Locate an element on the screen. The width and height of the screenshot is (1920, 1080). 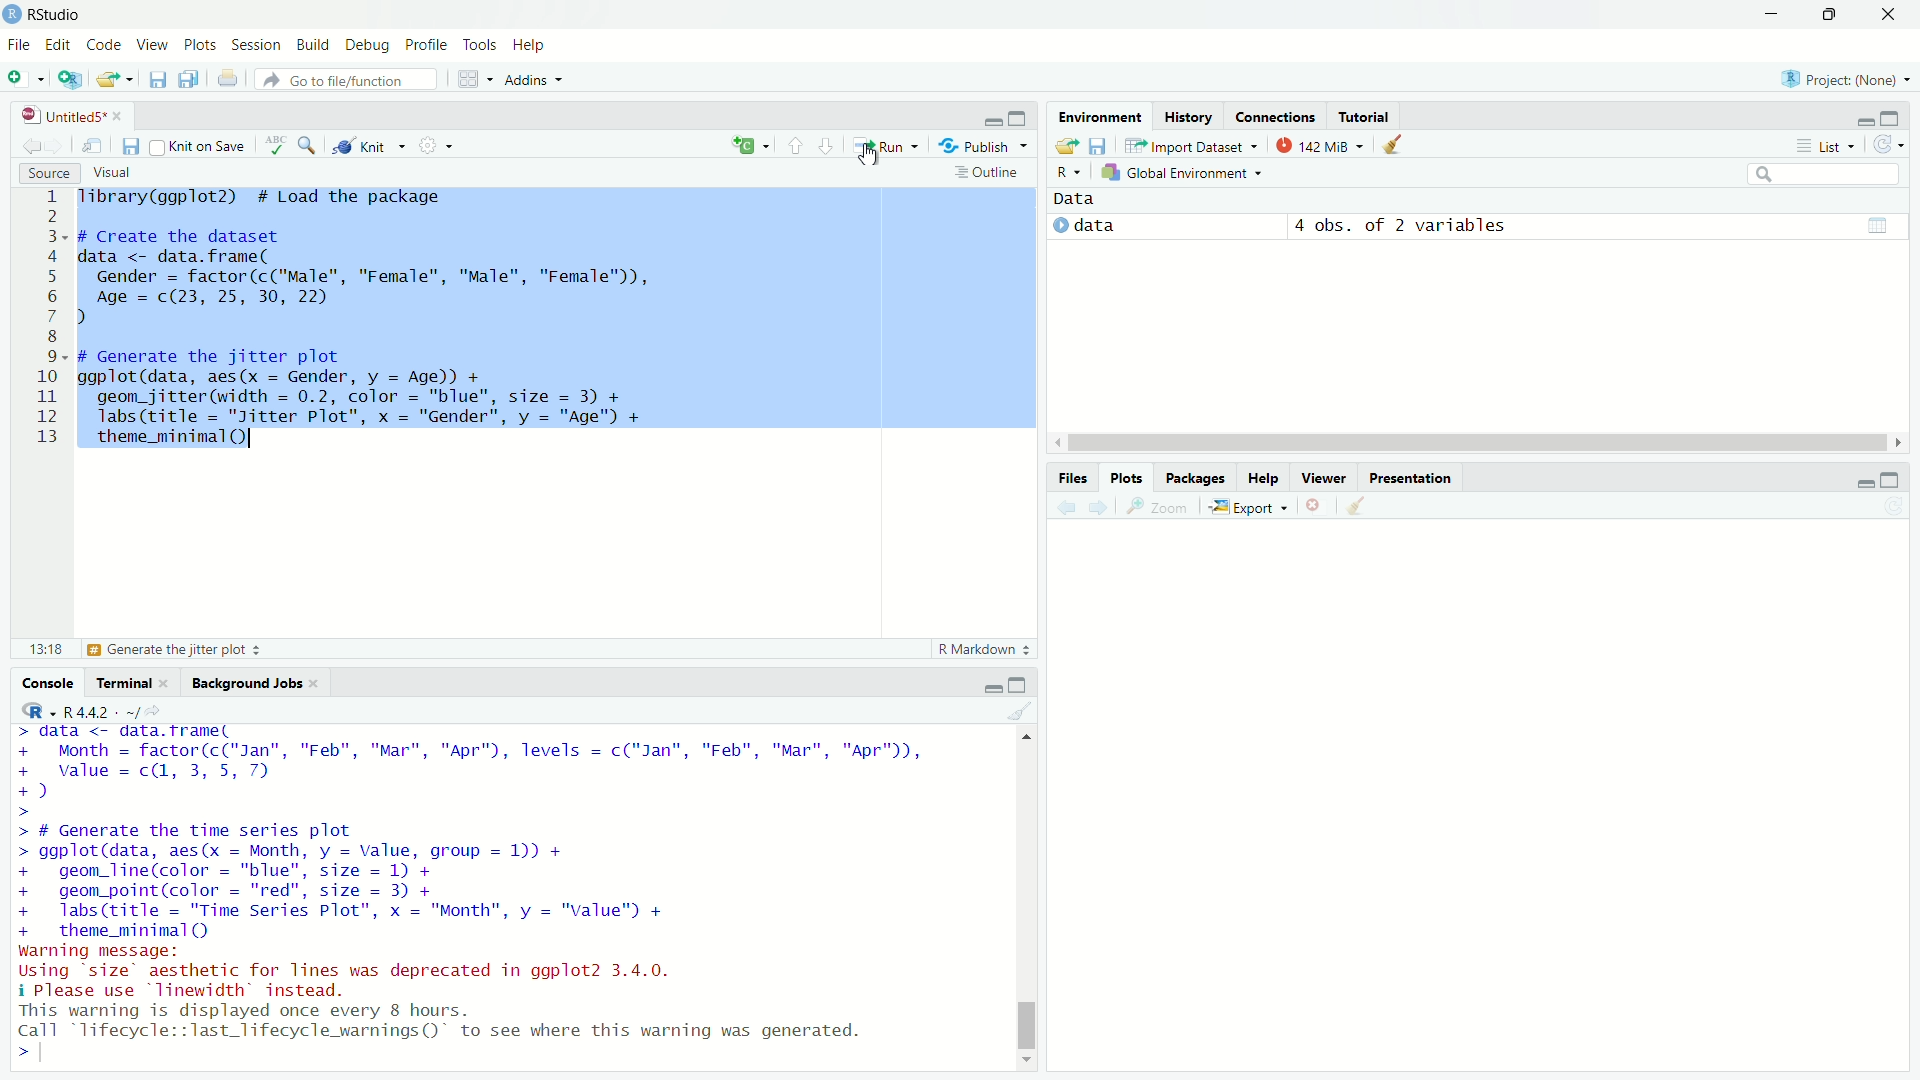
move up is located at coordinates (1025, 737).